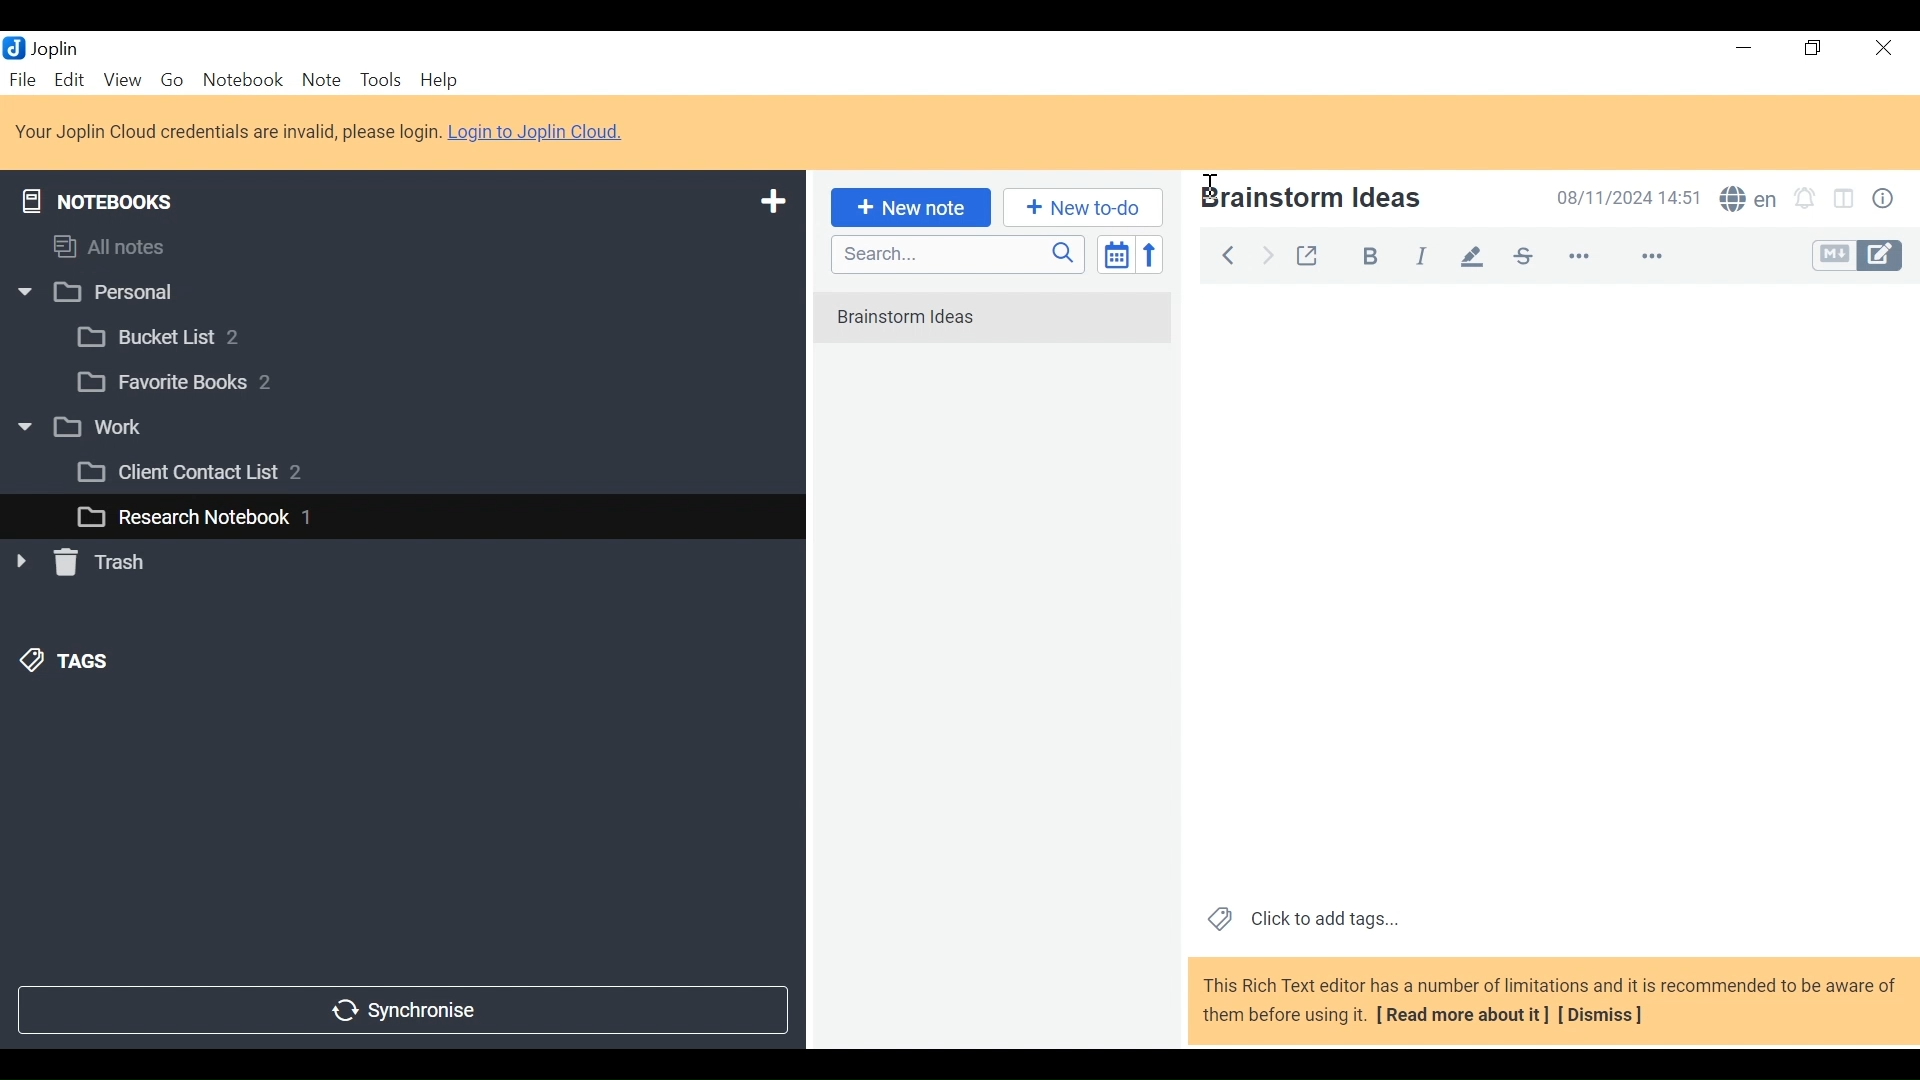 The height and width of the screenshot is (1080, 1920). Describe the element at coordinates (1742, 48) in the screenshot. I see `Minimize` at that location.